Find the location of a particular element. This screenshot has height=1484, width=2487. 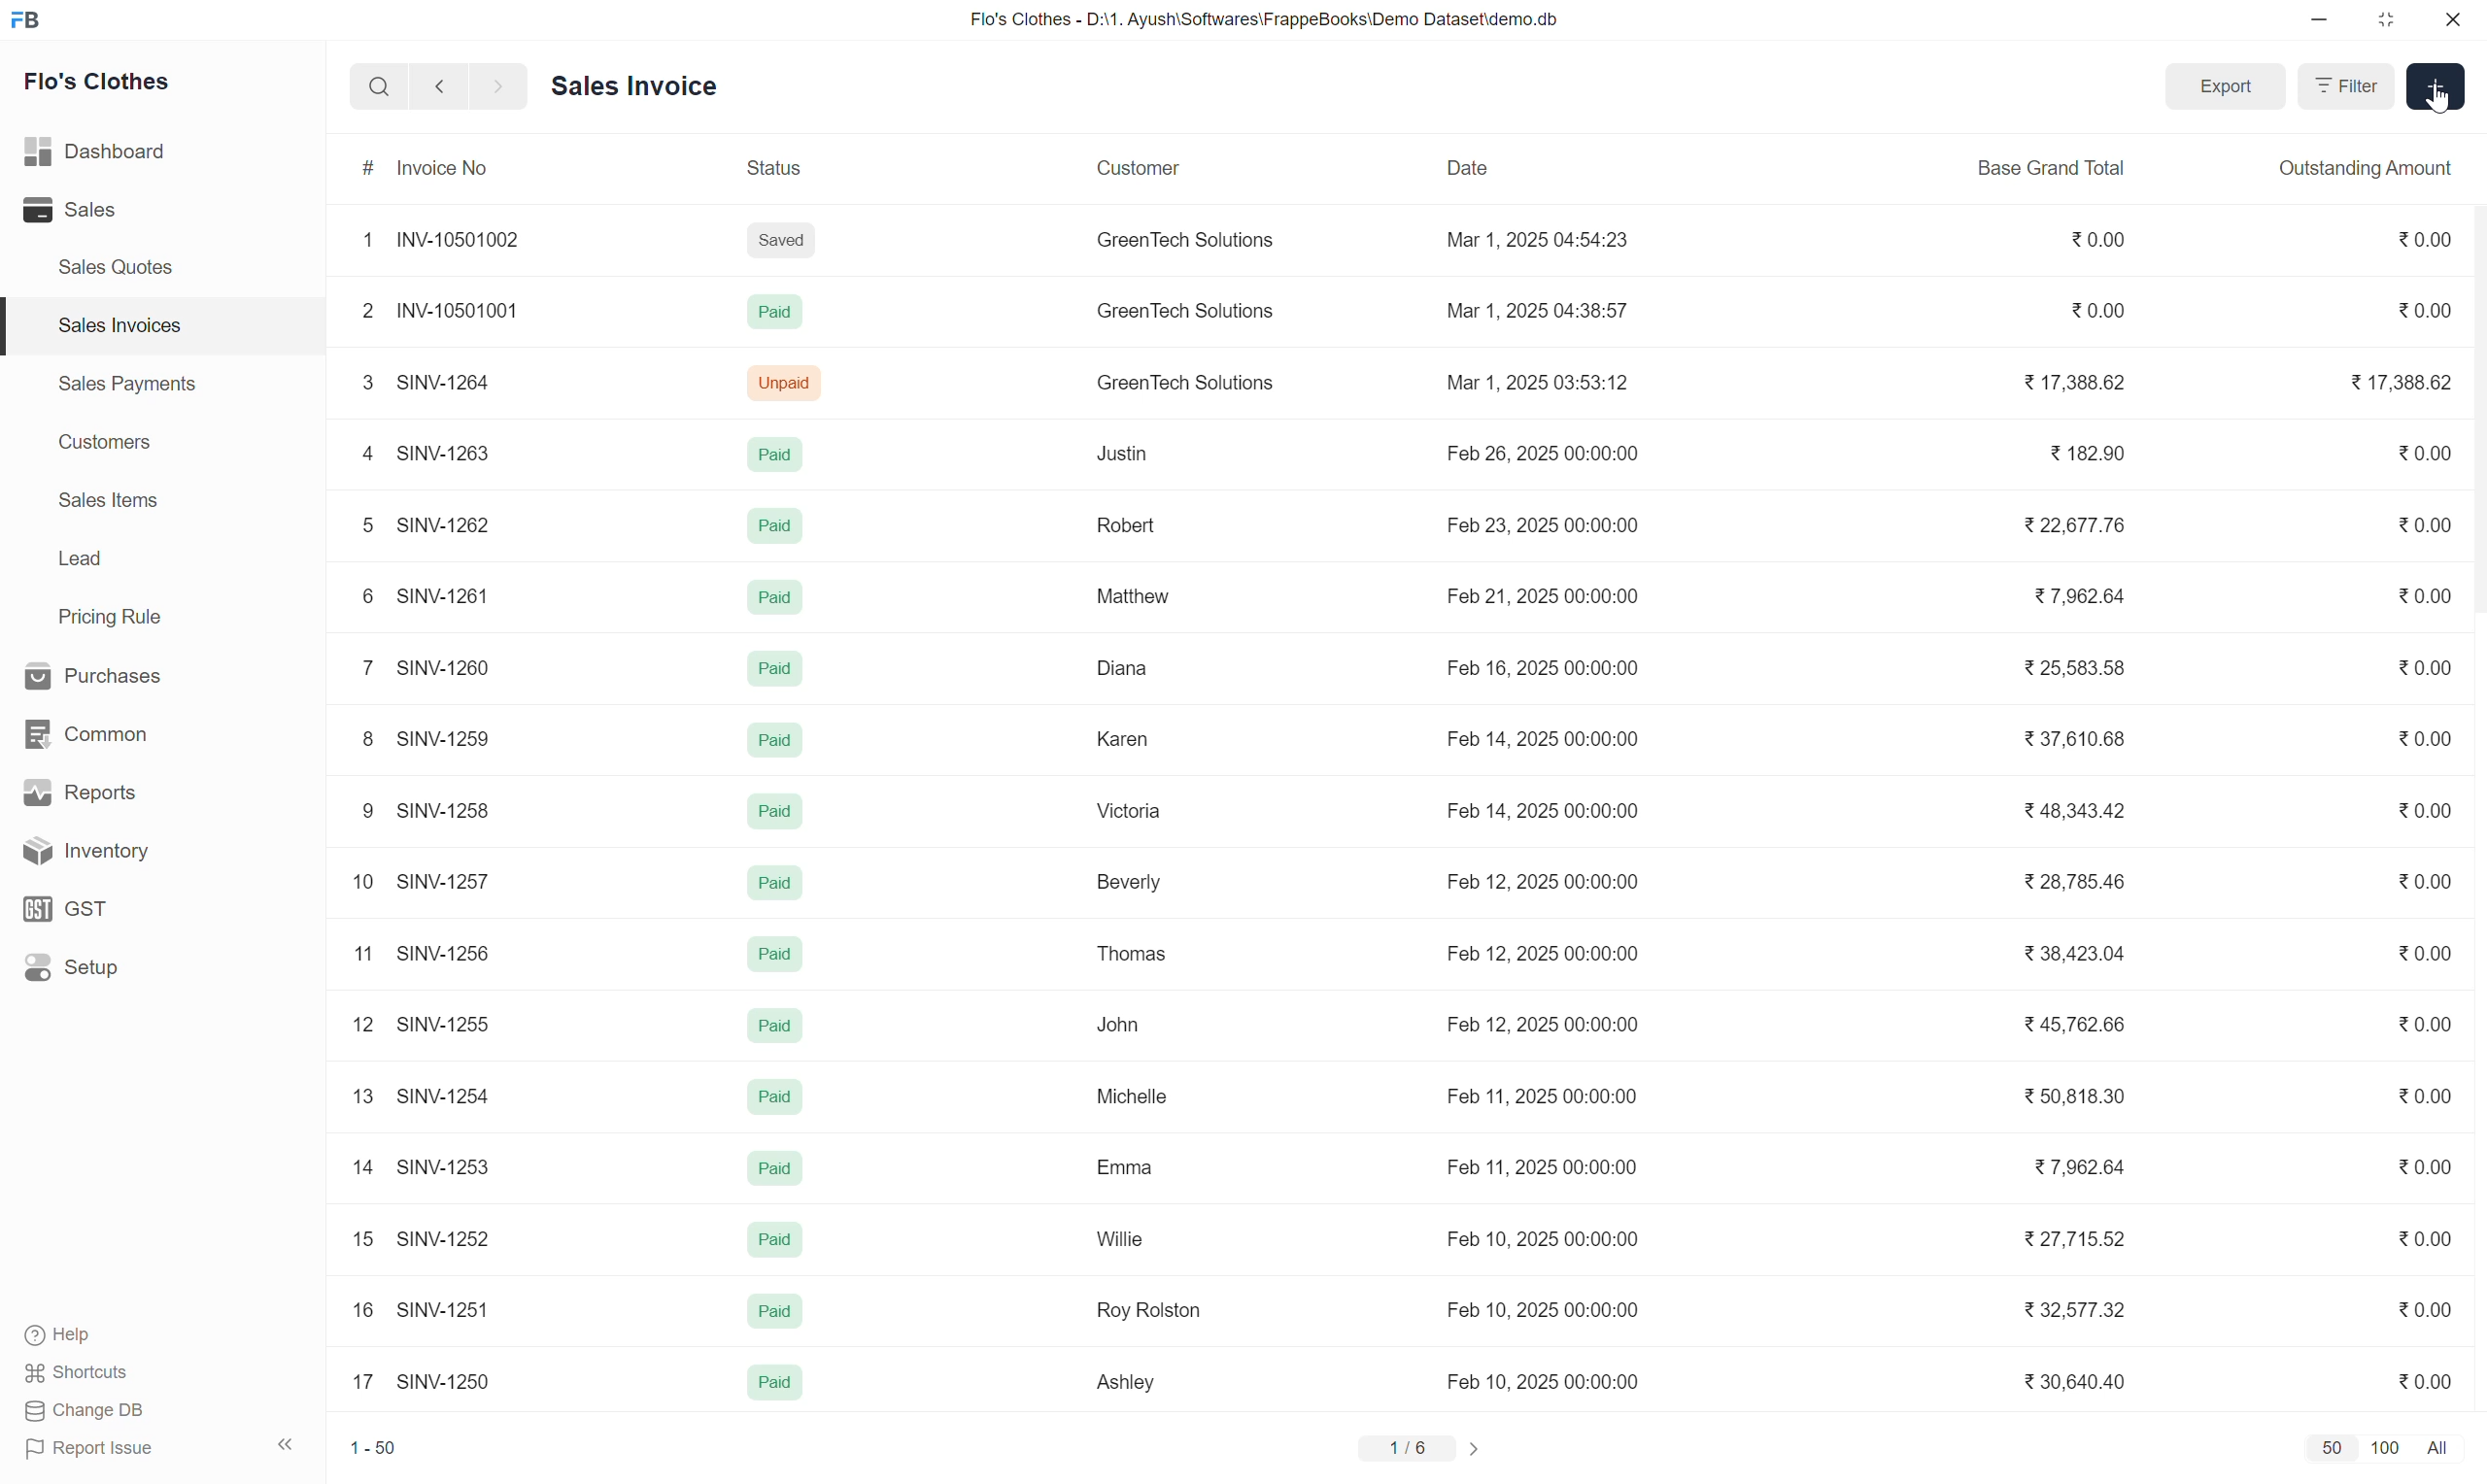

Flo's Clothes is located at coordinates (108, 85).